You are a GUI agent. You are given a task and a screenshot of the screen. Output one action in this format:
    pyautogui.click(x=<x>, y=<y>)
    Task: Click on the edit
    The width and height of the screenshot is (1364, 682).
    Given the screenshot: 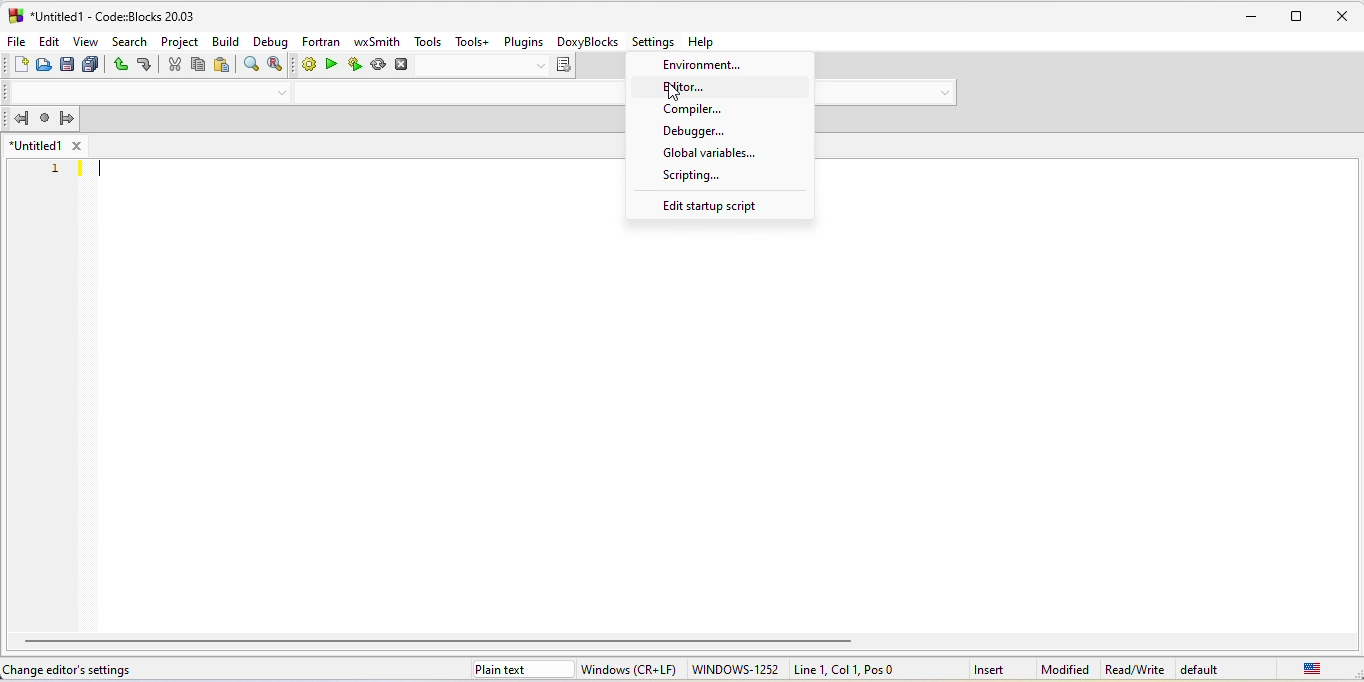 What is the action you would take?
    pyautogui.click(x=47, y=41)
    